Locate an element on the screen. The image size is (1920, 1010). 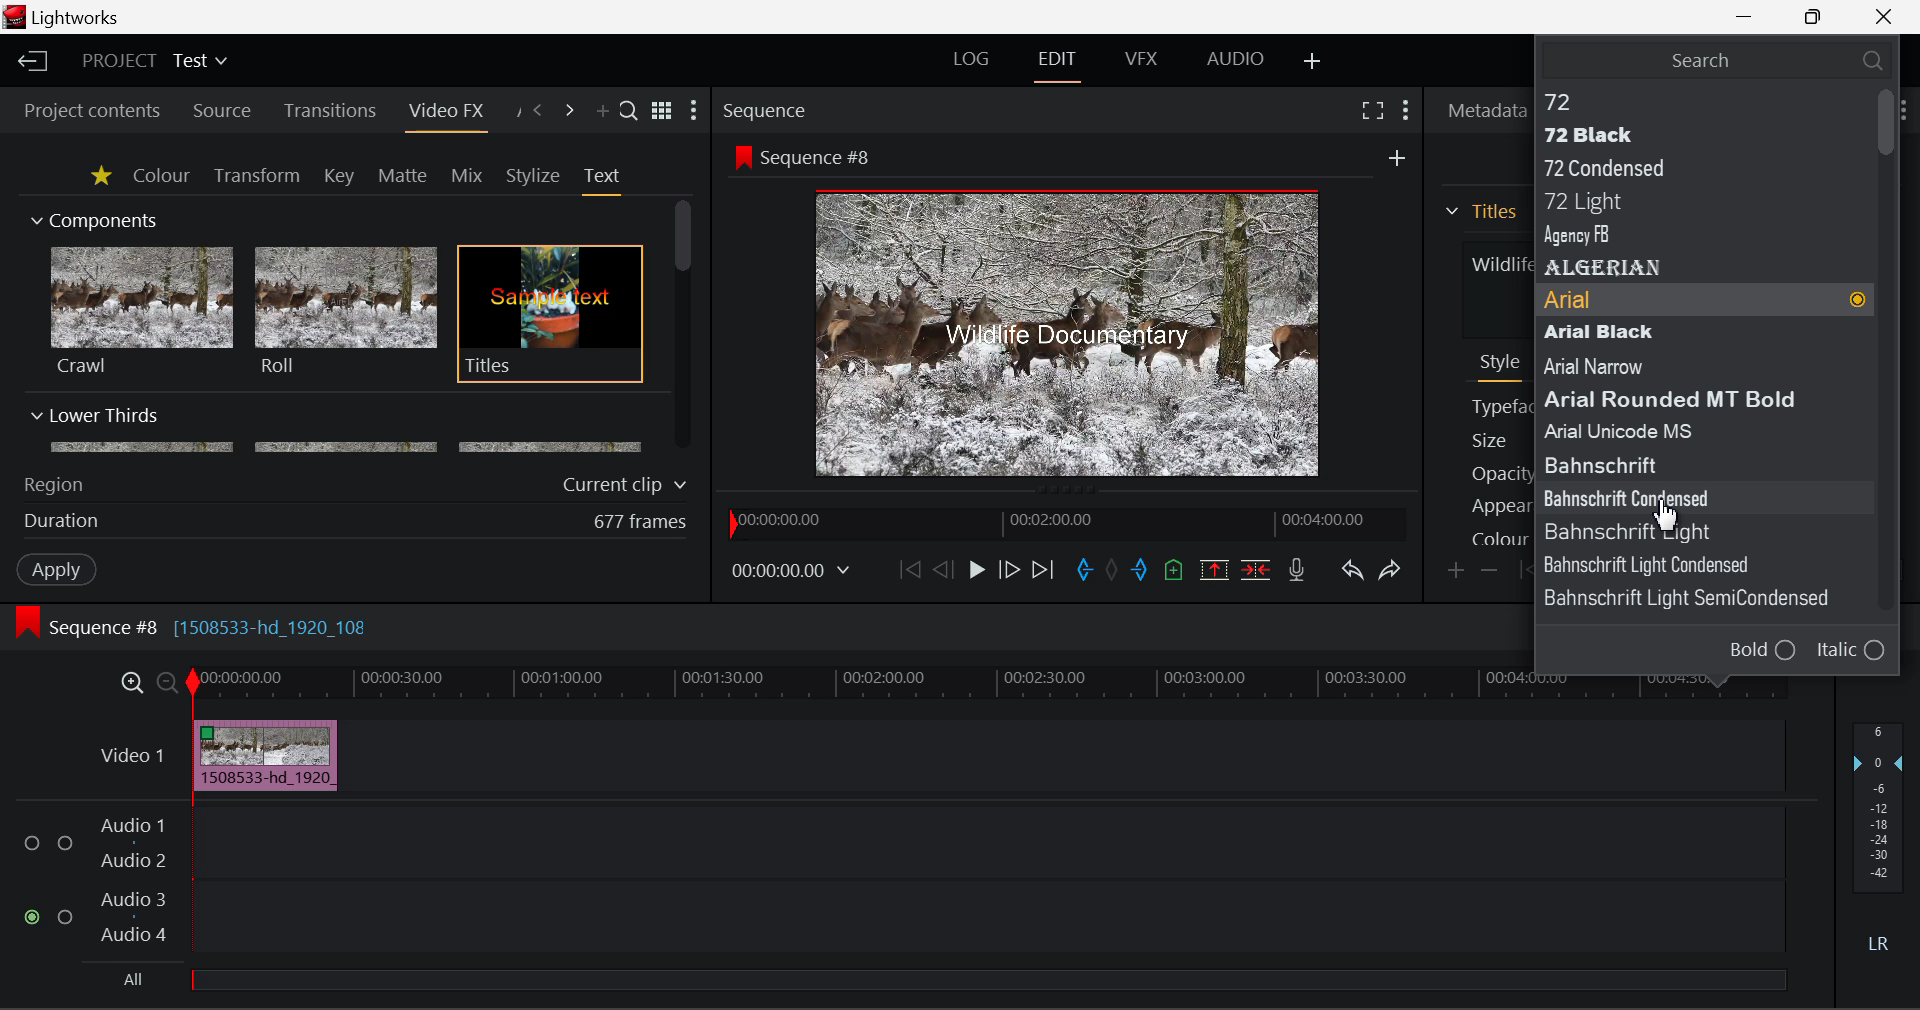
Duration is located at coordinates (64, 522).